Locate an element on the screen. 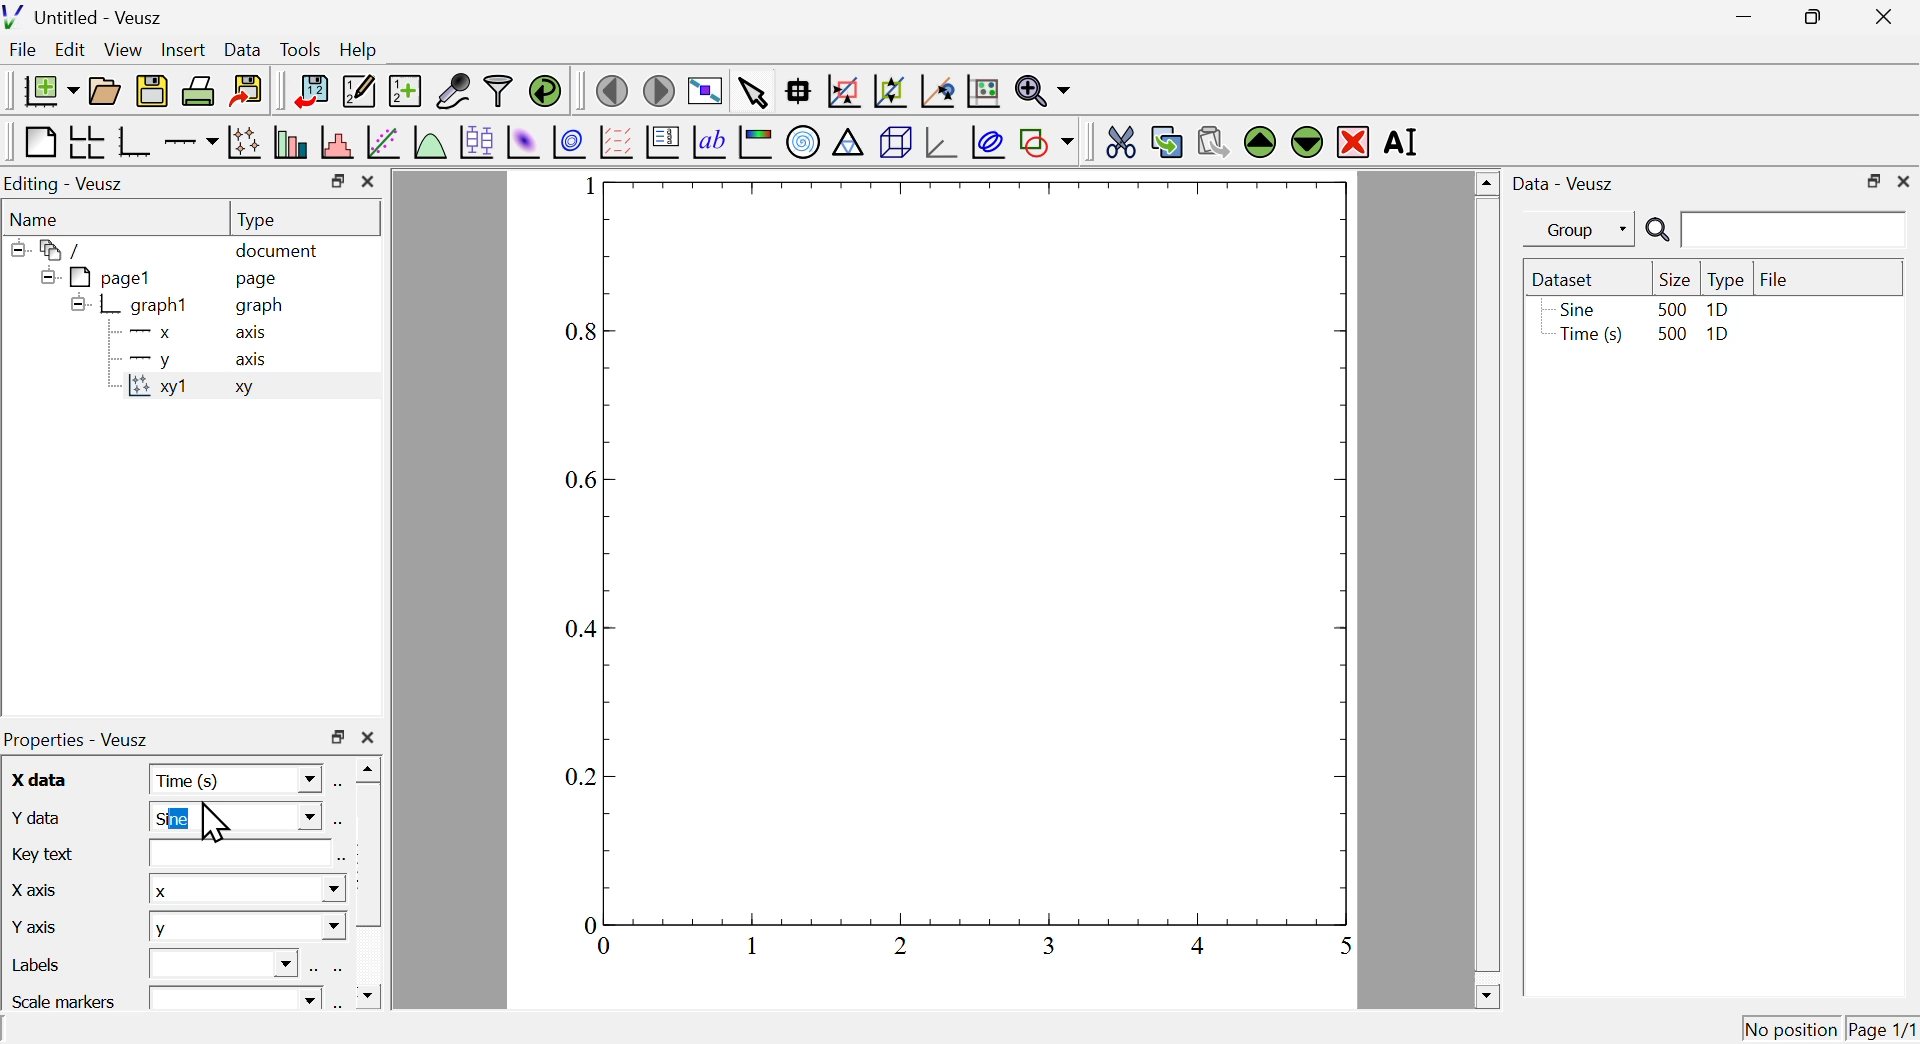  dataset is located at coordinates (1568, 279).